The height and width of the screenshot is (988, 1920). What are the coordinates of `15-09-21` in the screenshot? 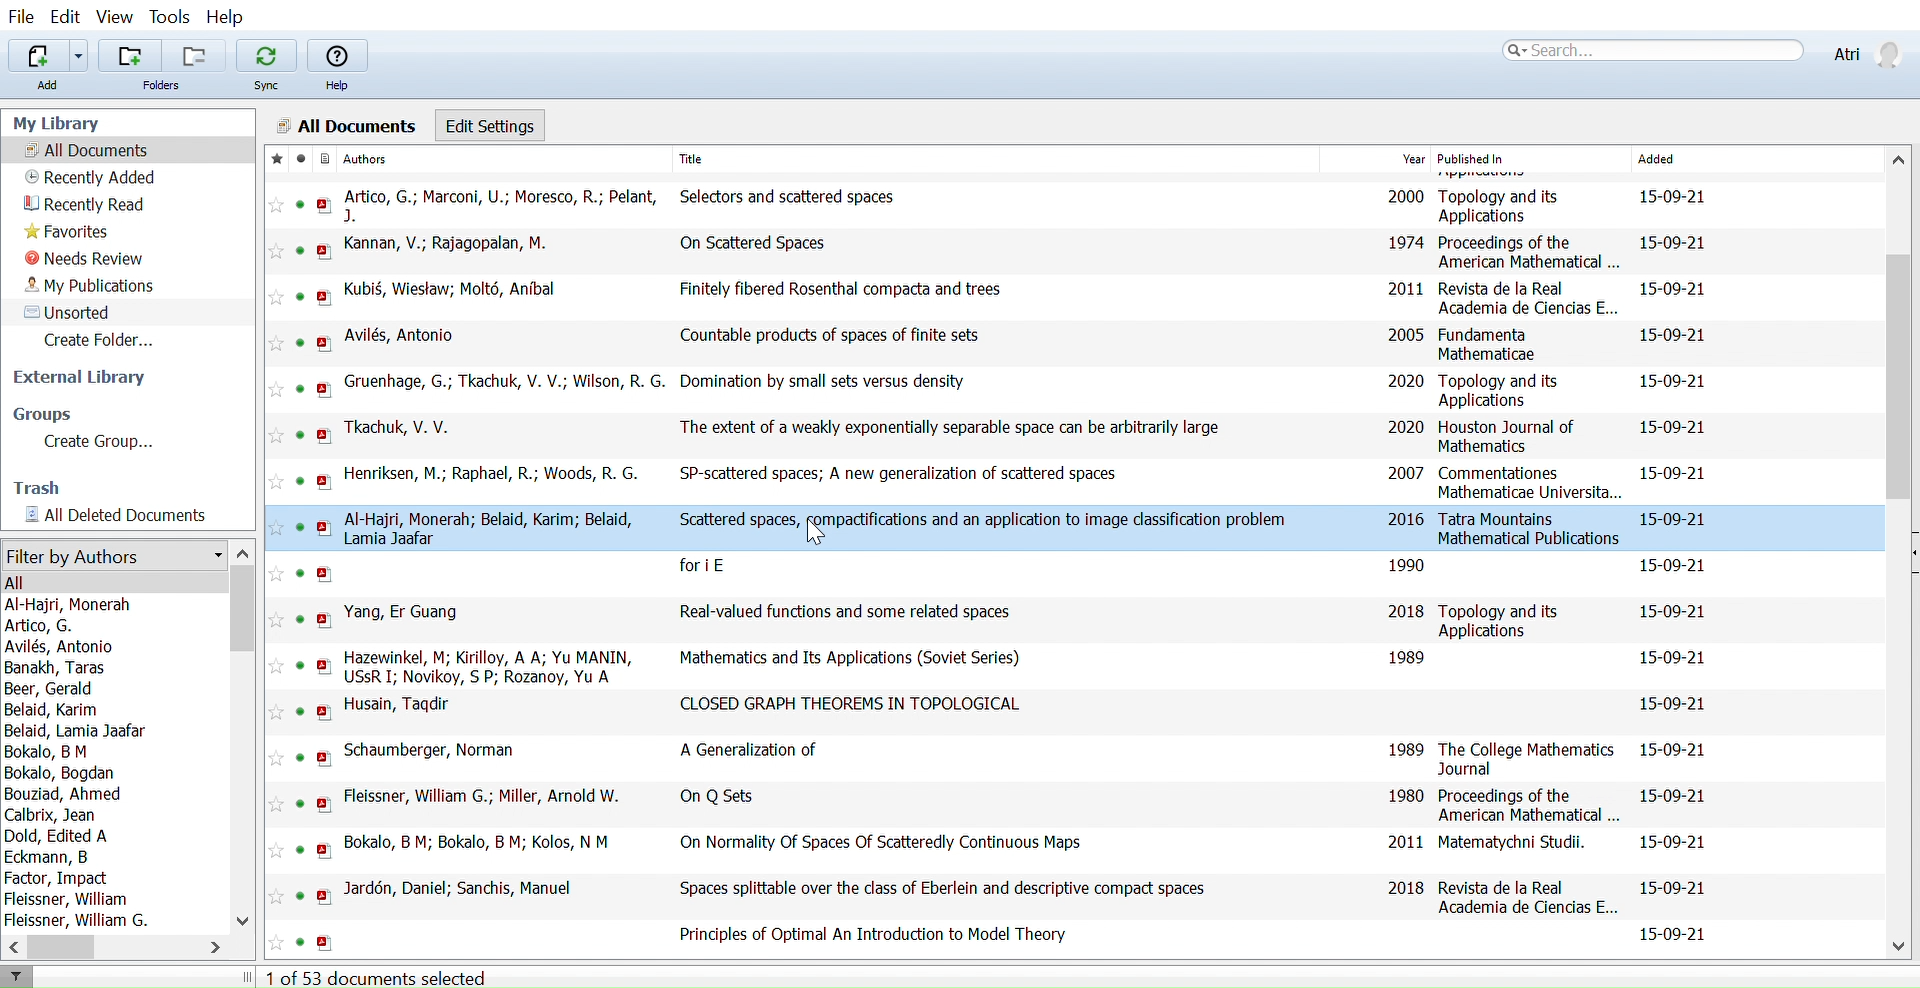 It's located at (1671, 658).